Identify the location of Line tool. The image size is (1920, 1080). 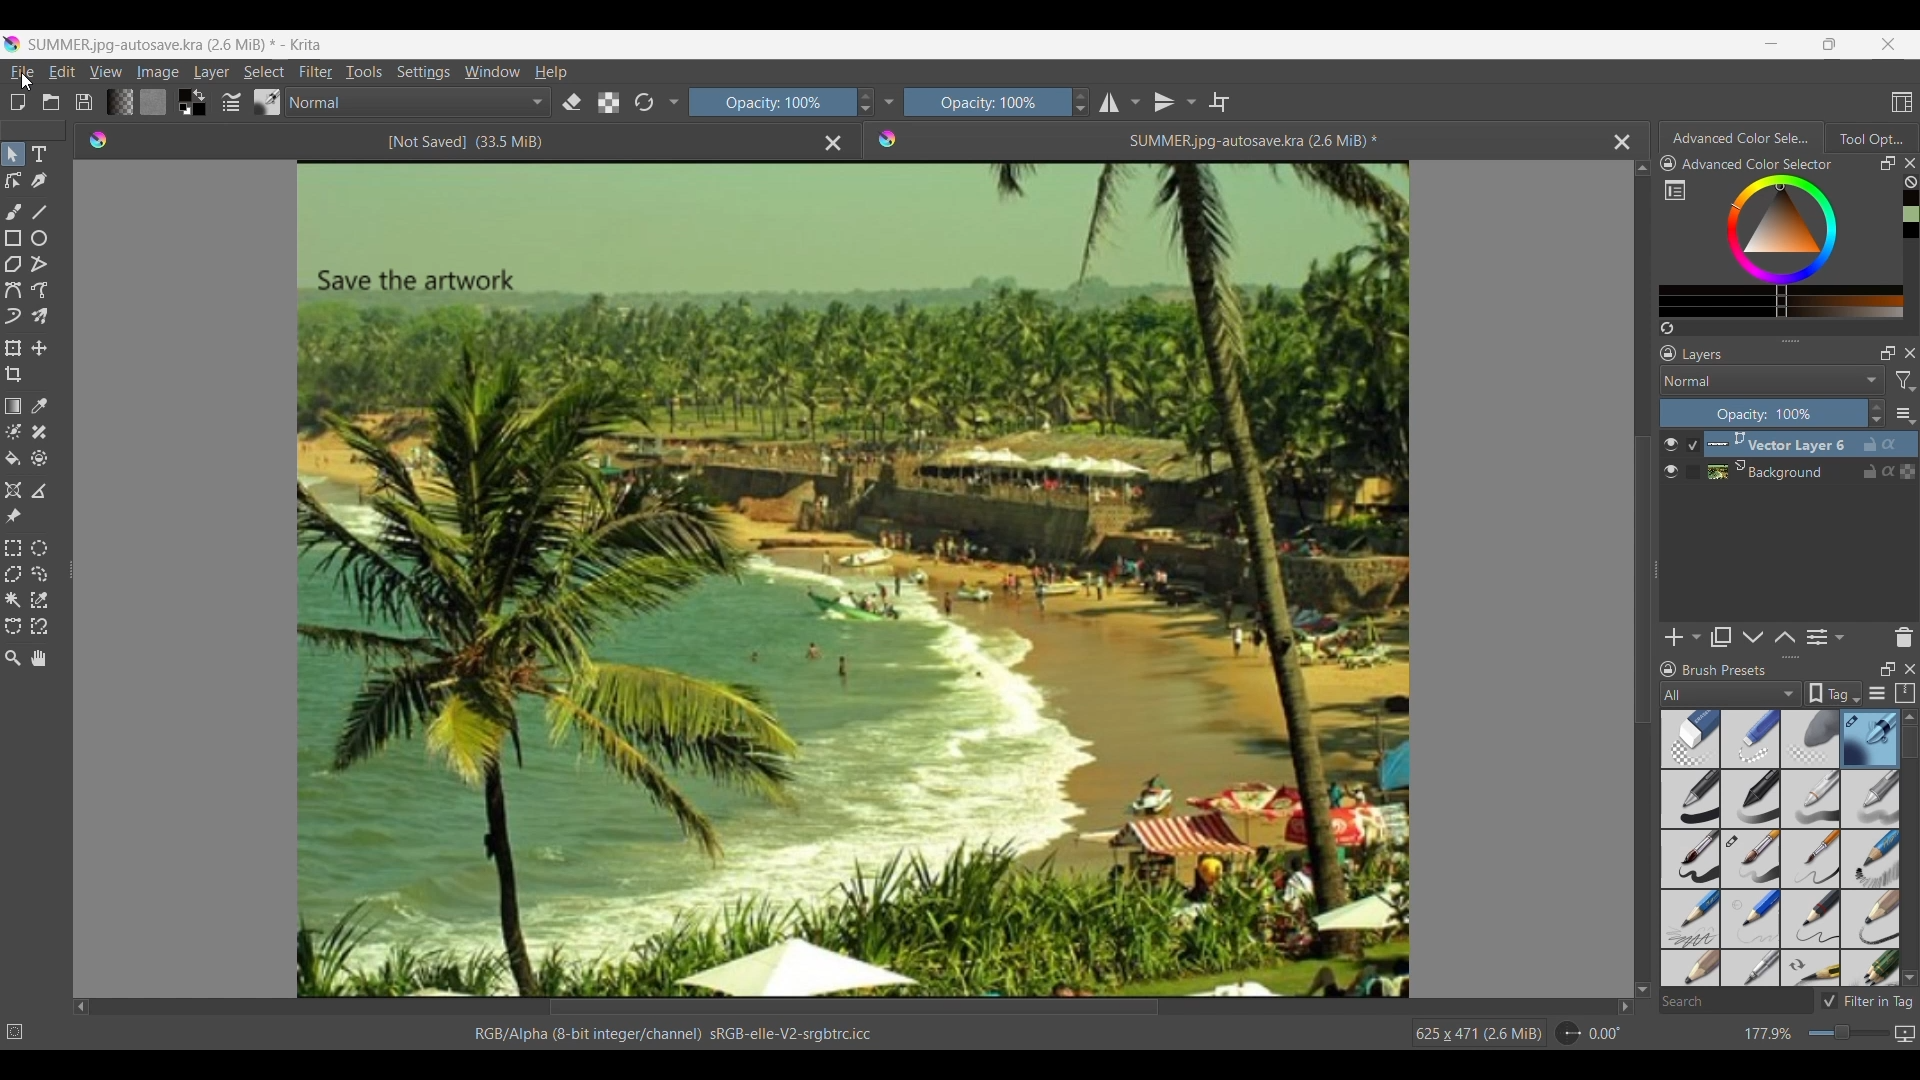
(39, 212).